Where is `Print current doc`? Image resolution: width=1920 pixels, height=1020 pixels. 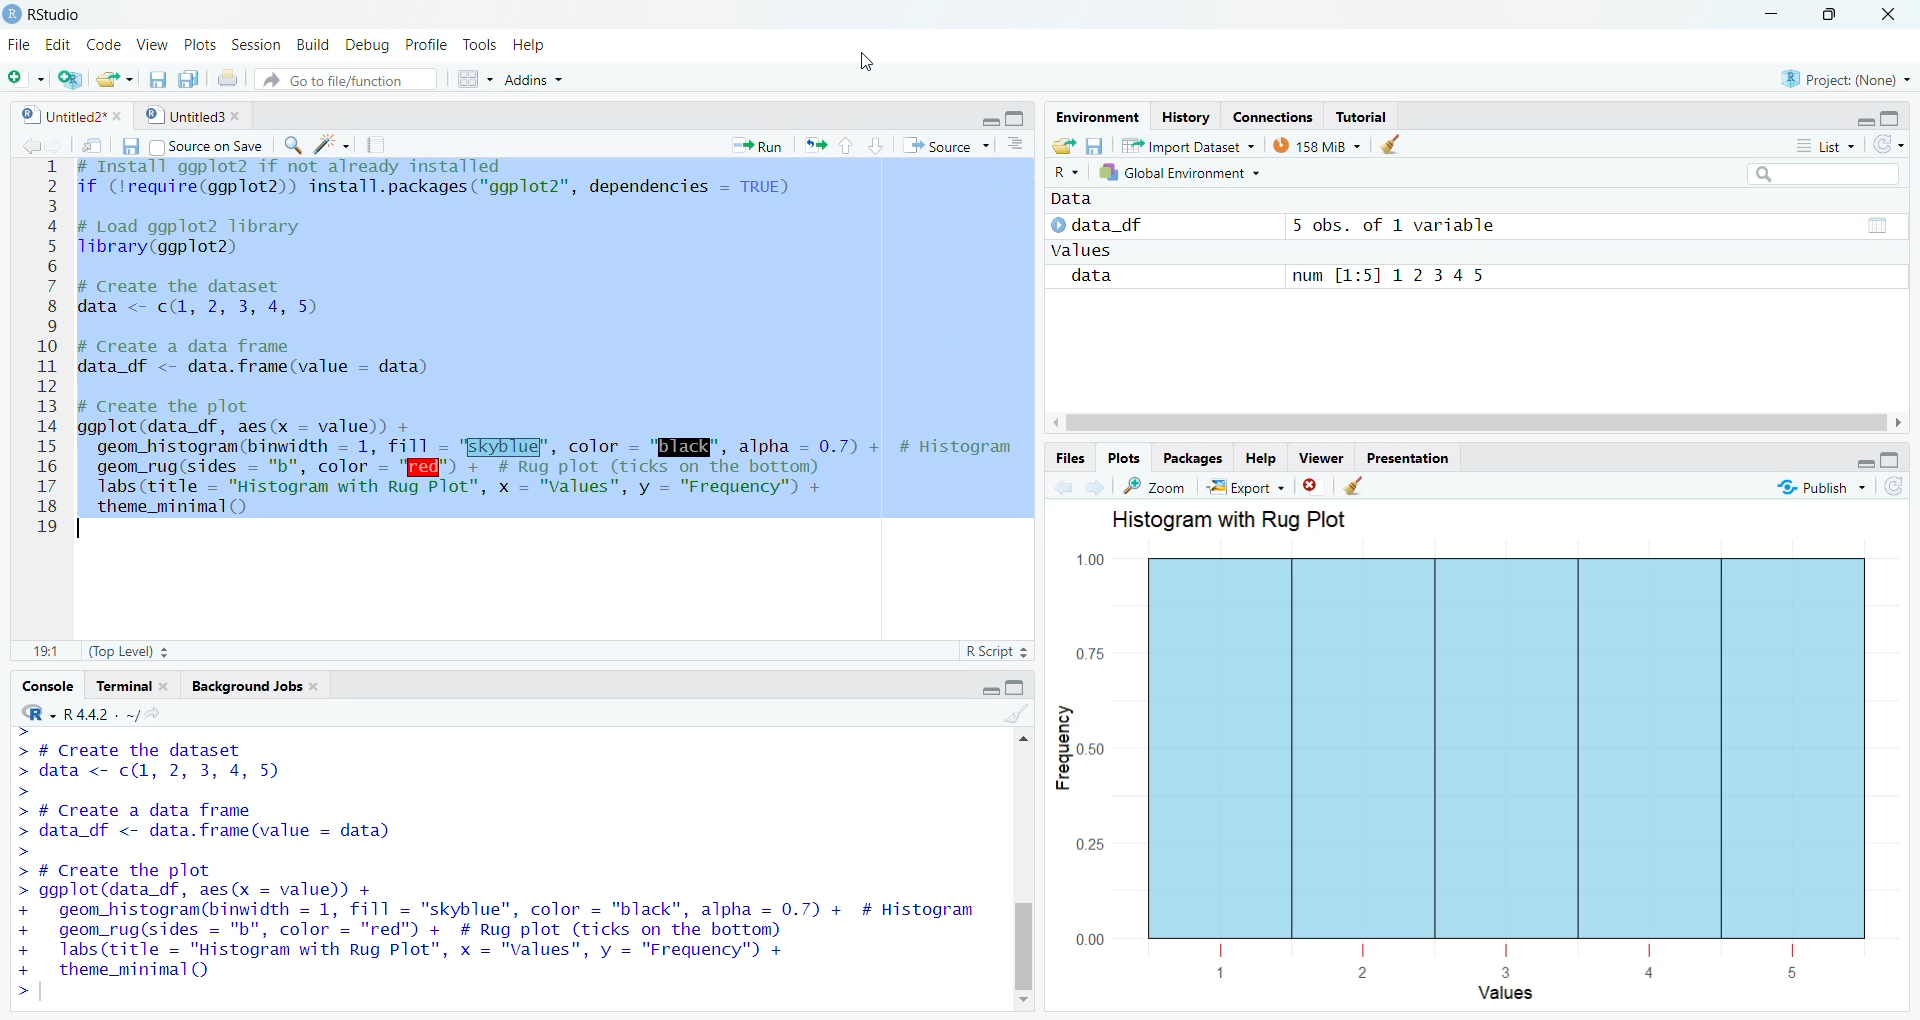
Print current doc is located at coordinates (231, 80).